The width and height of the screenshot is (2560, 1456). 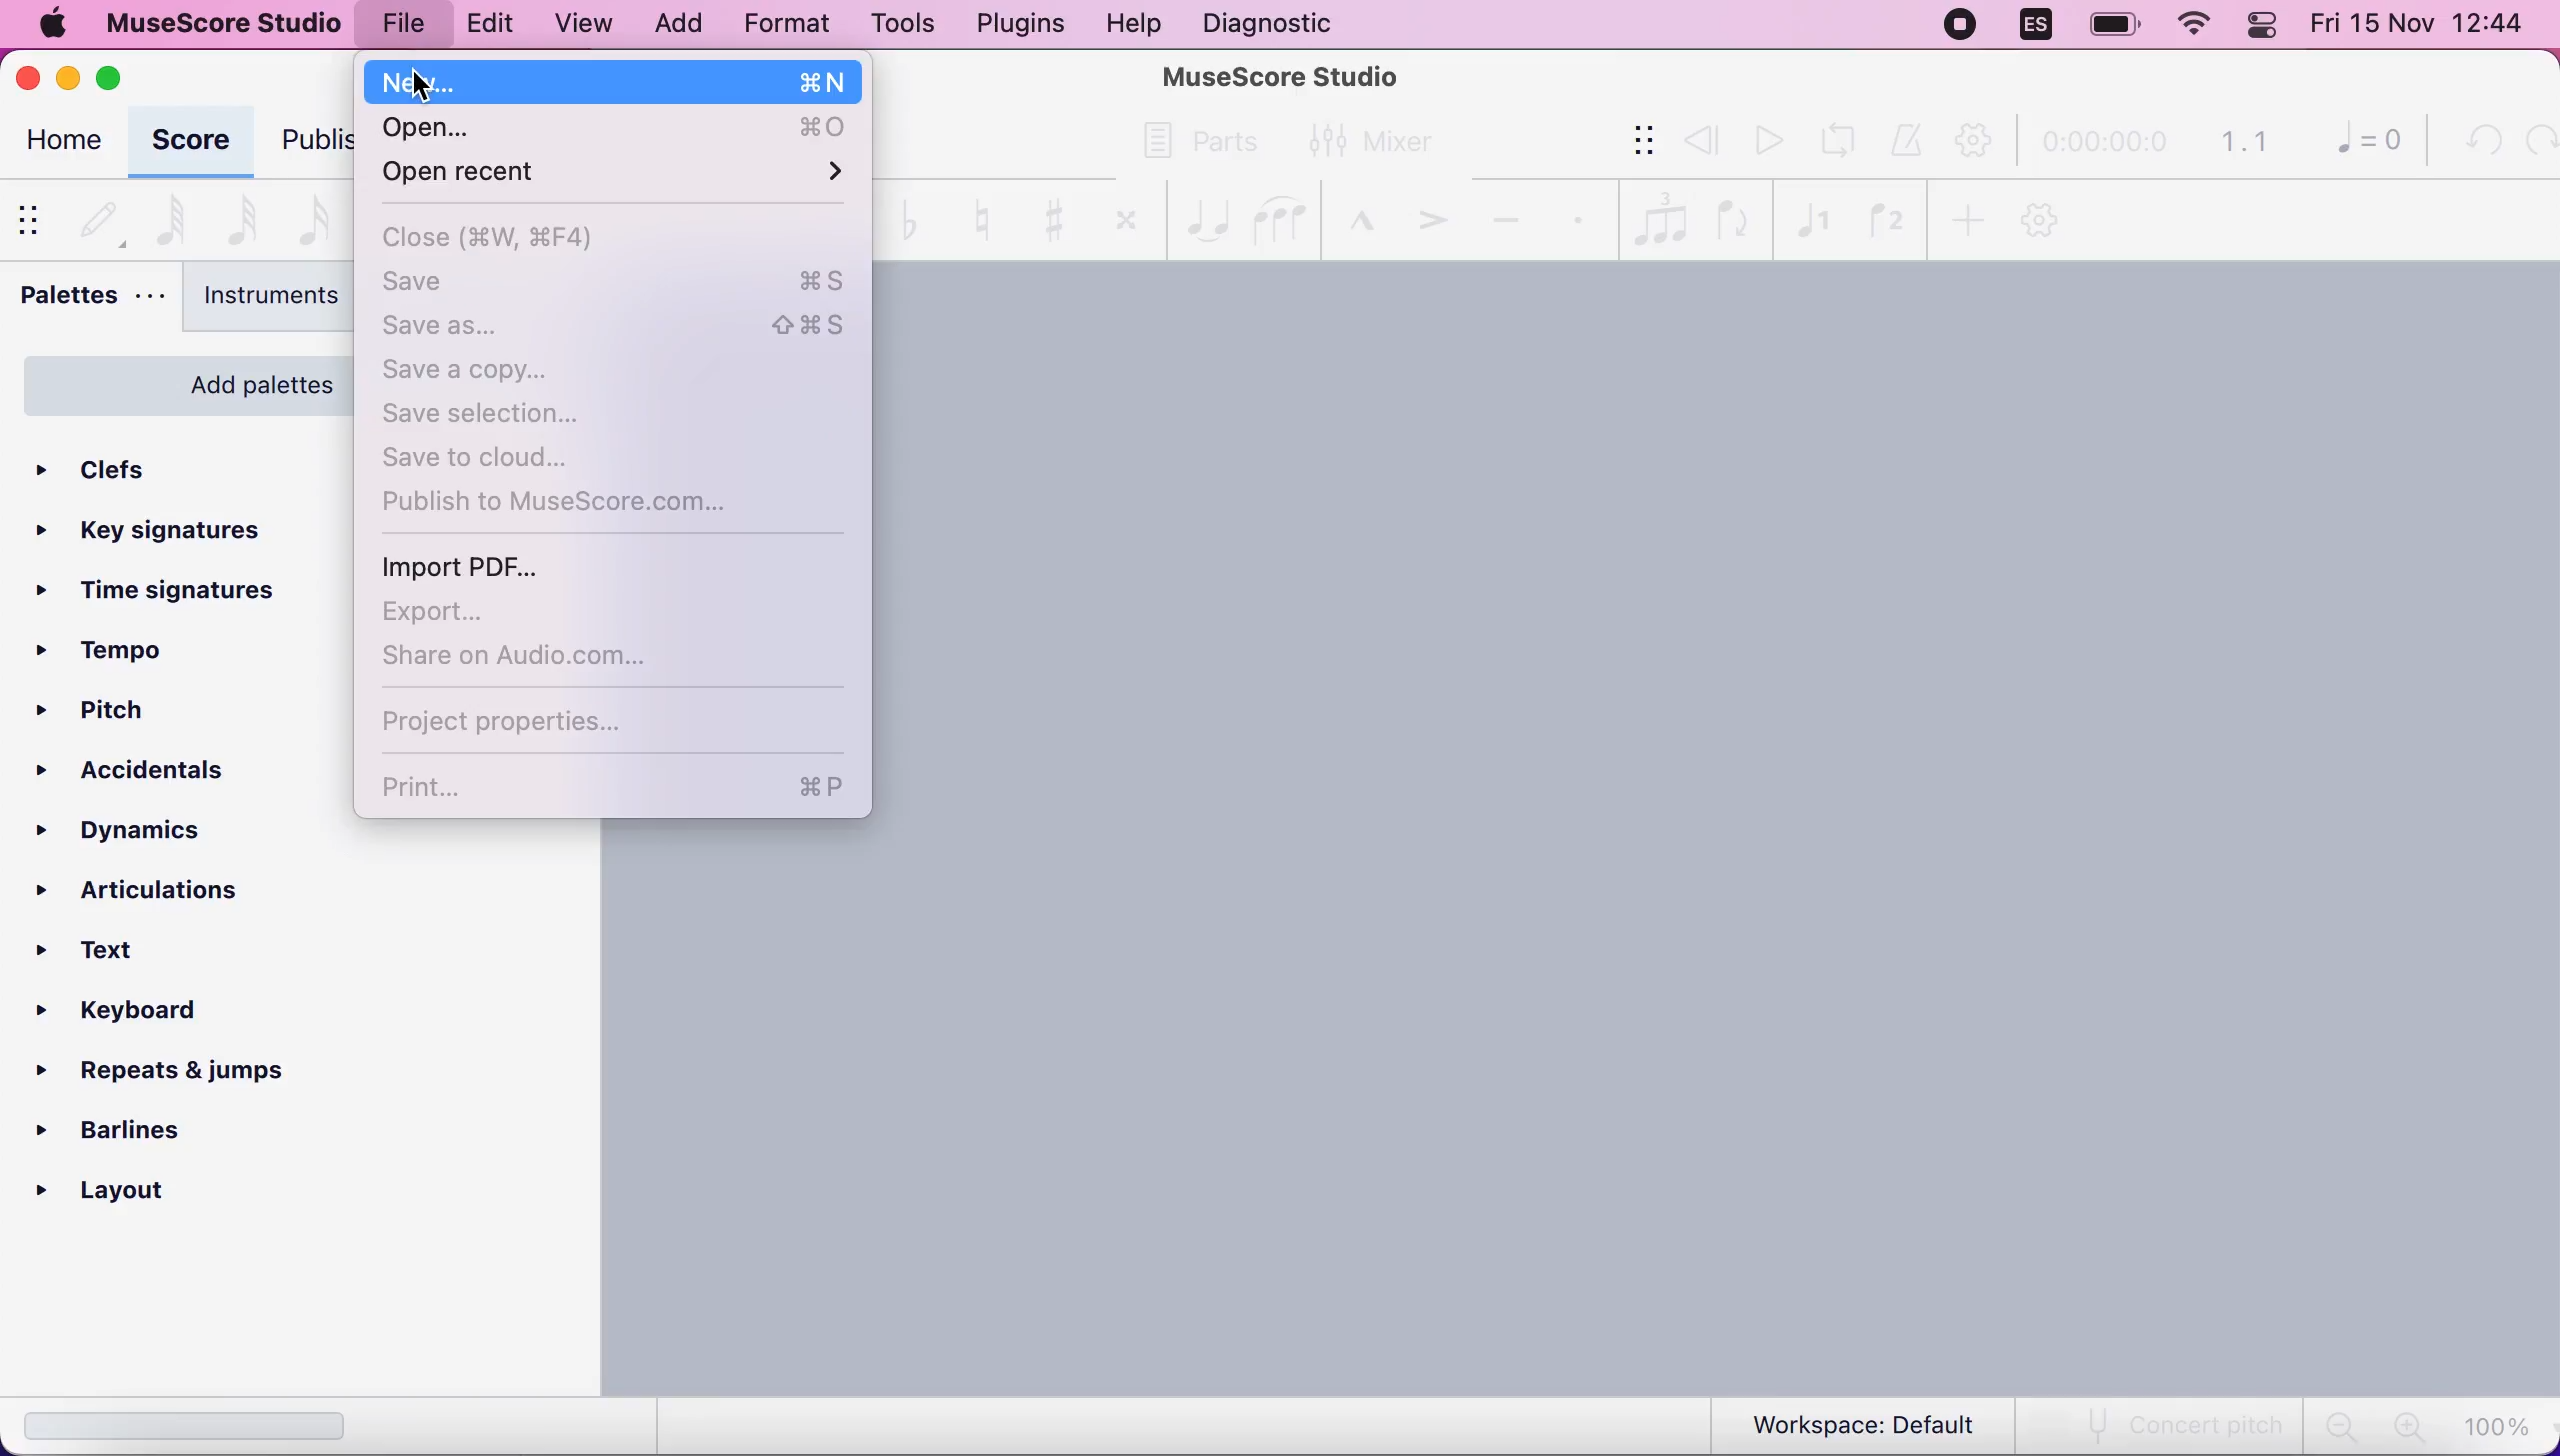 What do you see at coordinates (174, 462) in the screenshot?
I see `clefs` at bounding box center [174, 462].